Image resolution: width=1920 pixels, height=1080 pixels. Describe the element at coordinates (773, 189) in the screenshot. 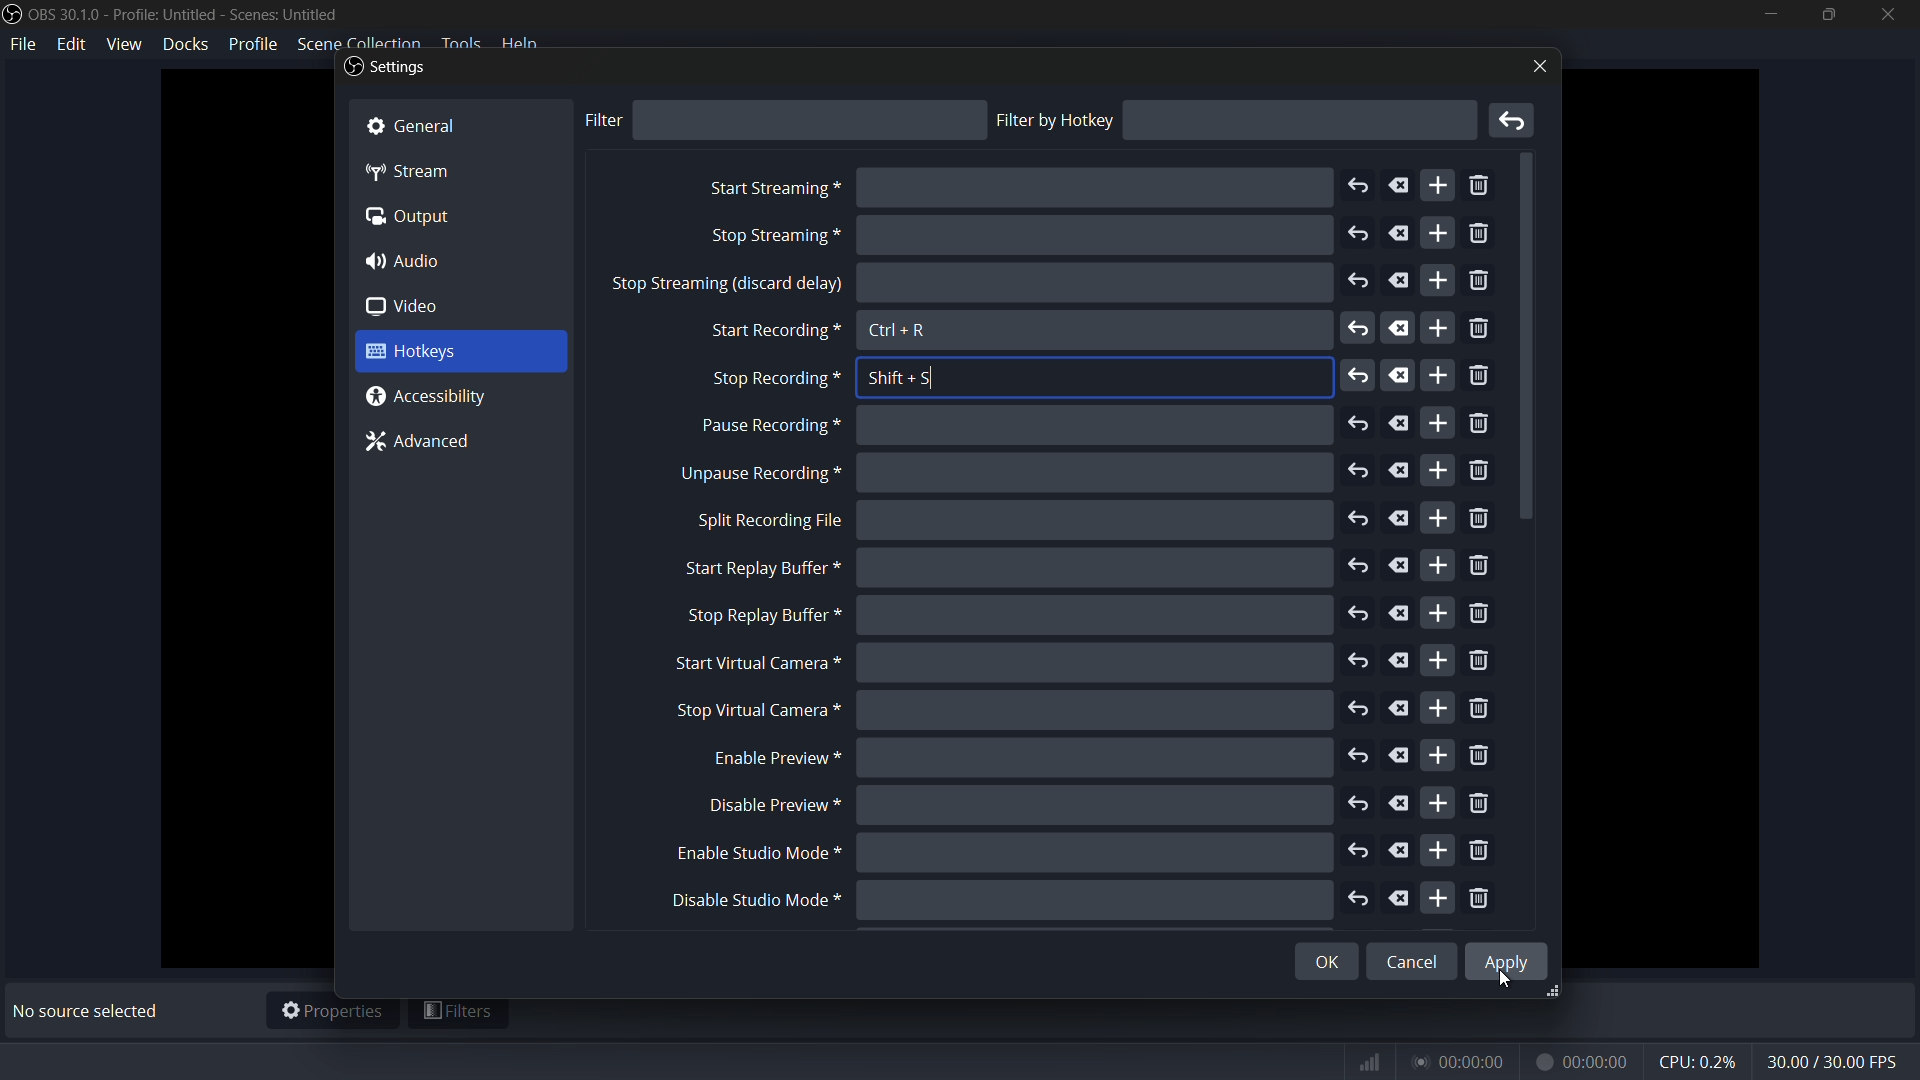

I see `start streaming` at that location.